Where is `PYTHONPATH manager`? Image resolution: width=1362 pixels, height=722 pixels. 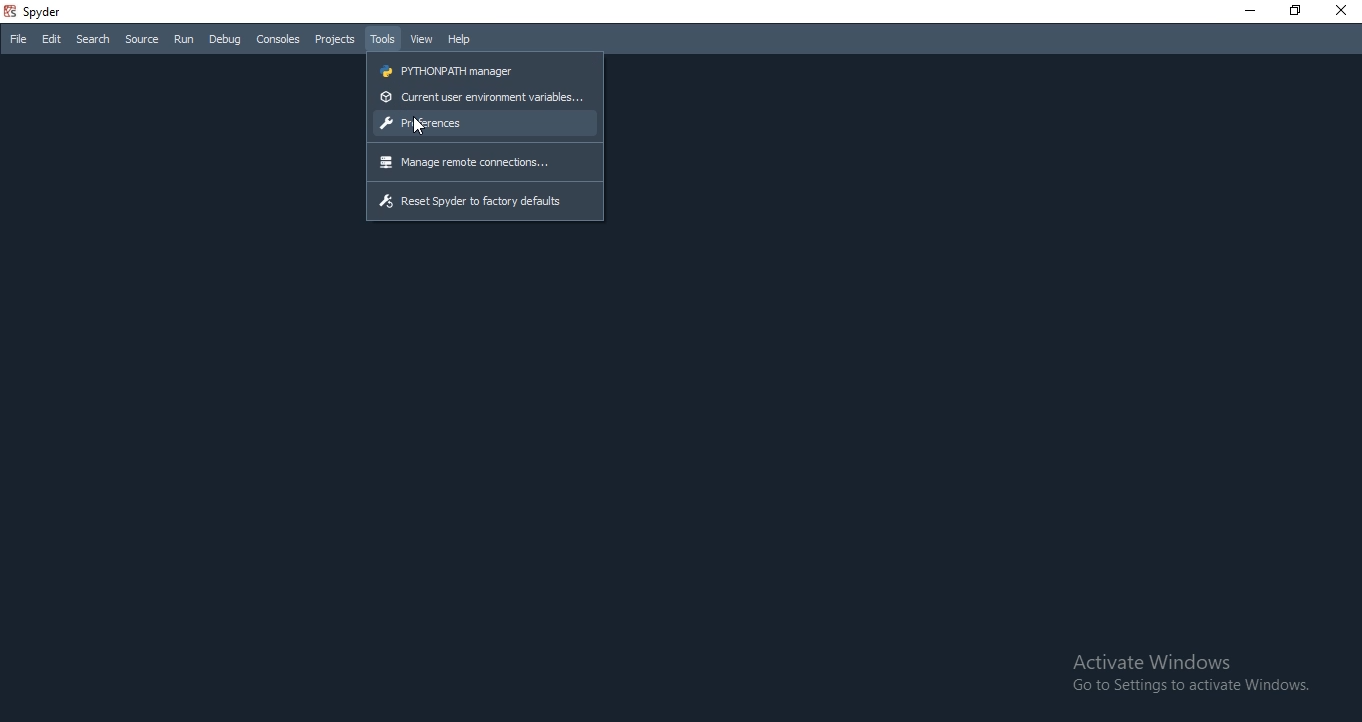
PYTHONPATH manager is located at coordinates (445, 70).